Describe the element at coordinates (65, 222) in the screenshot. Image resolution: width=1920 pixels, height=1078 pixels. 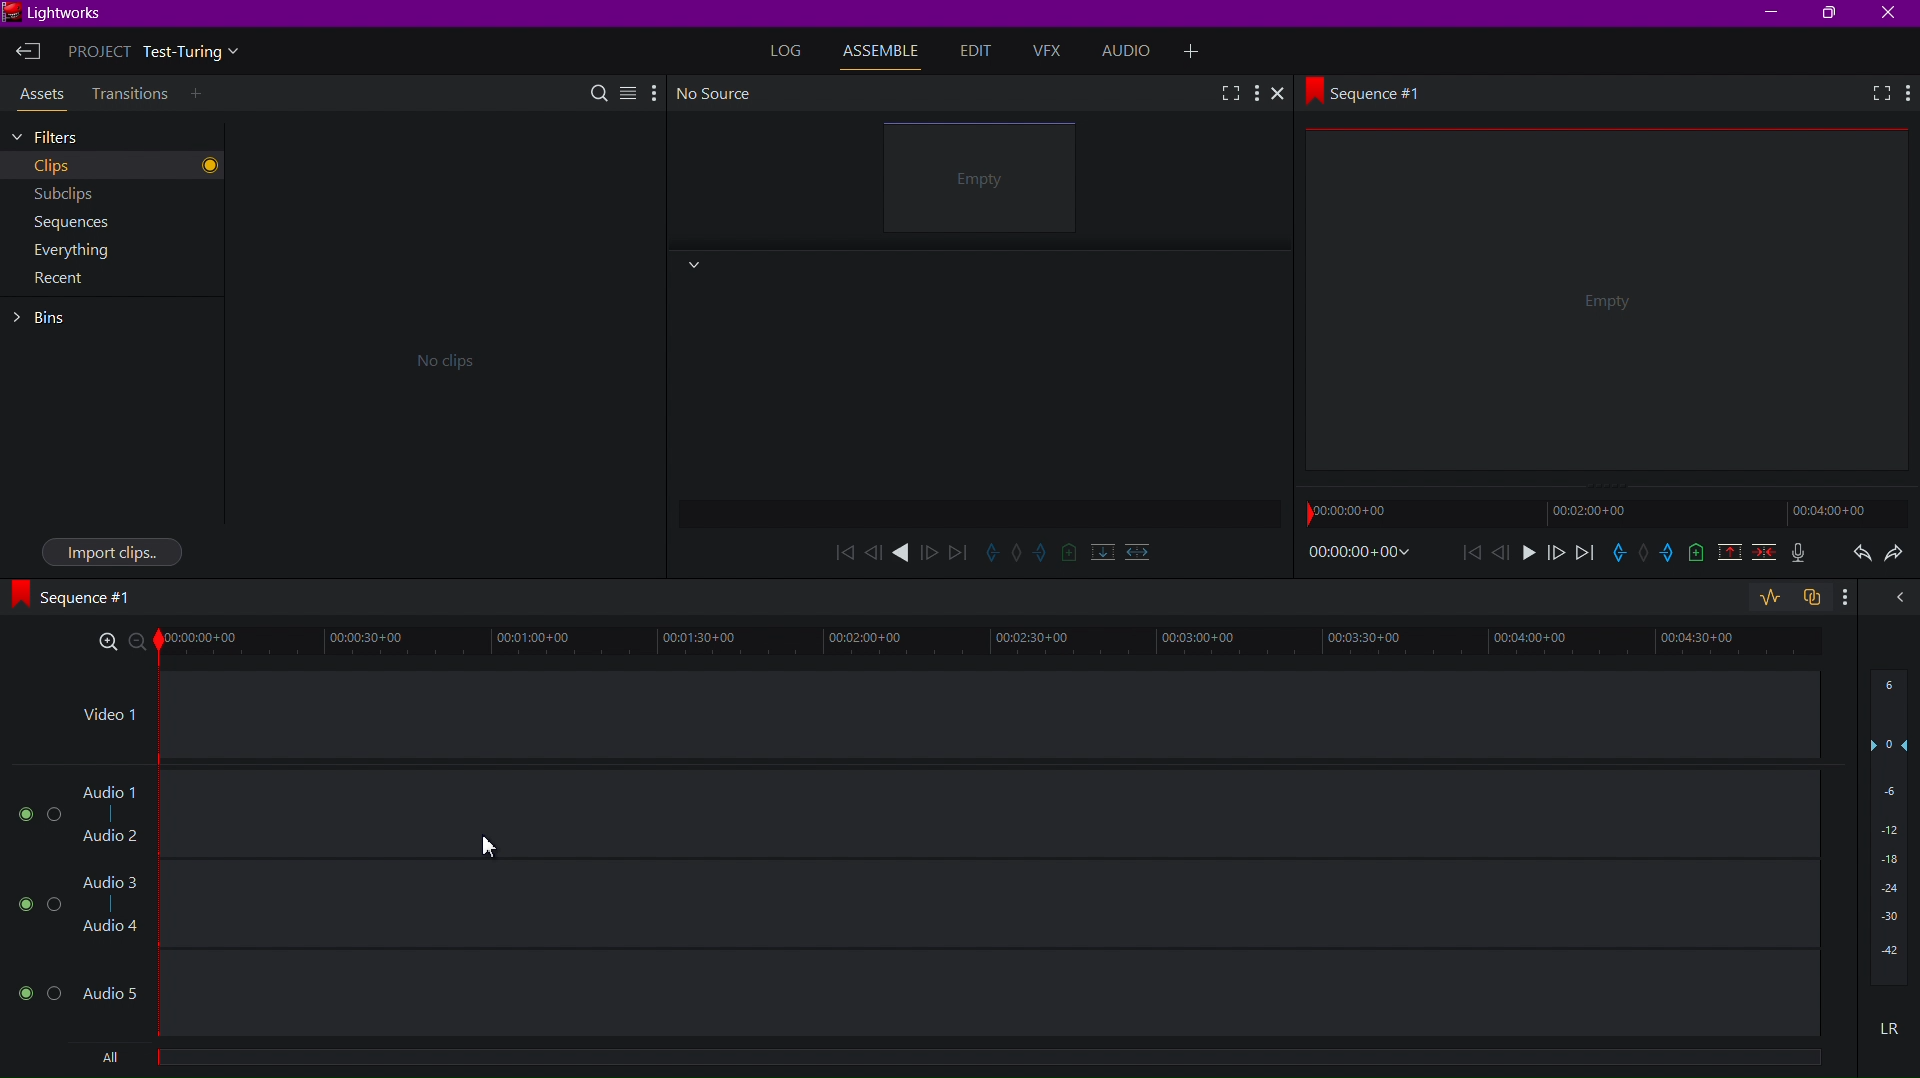
I see `Sequences` at that location.